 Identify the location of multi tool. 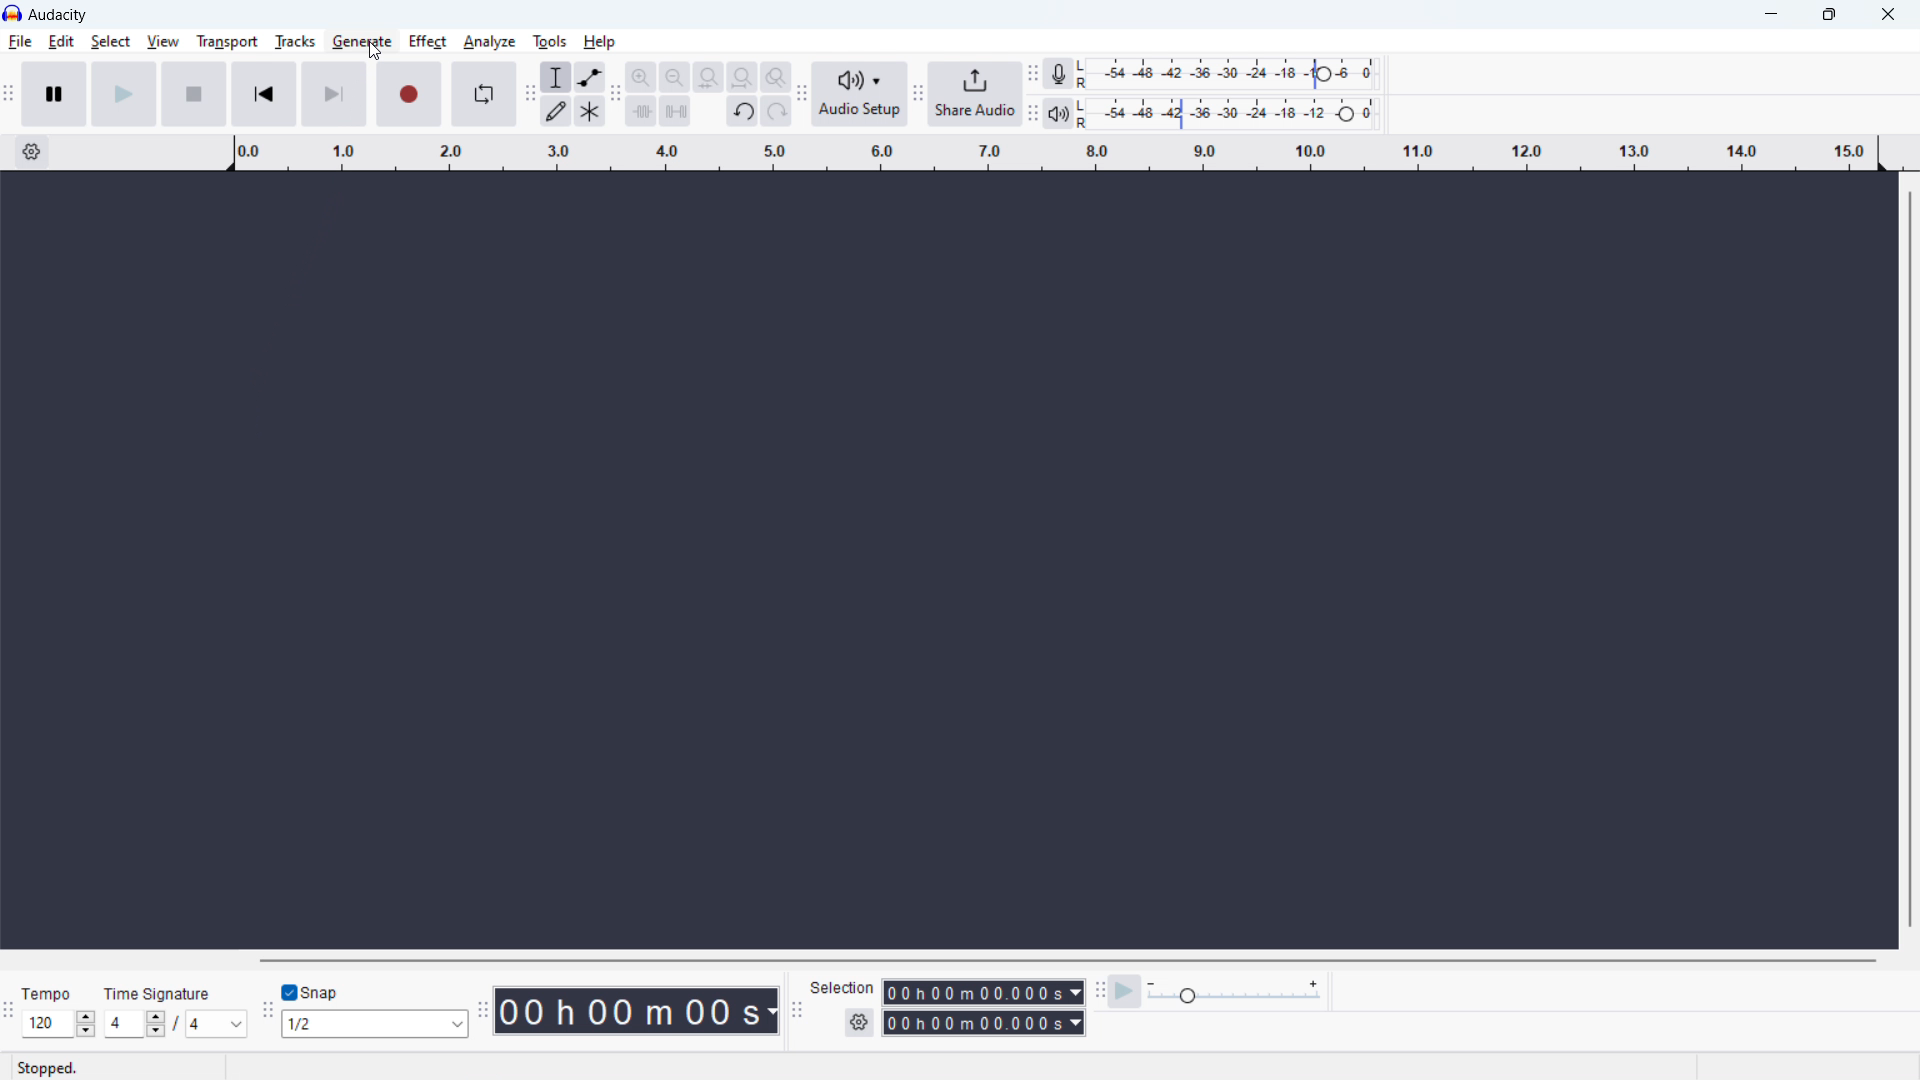
(590, 110).